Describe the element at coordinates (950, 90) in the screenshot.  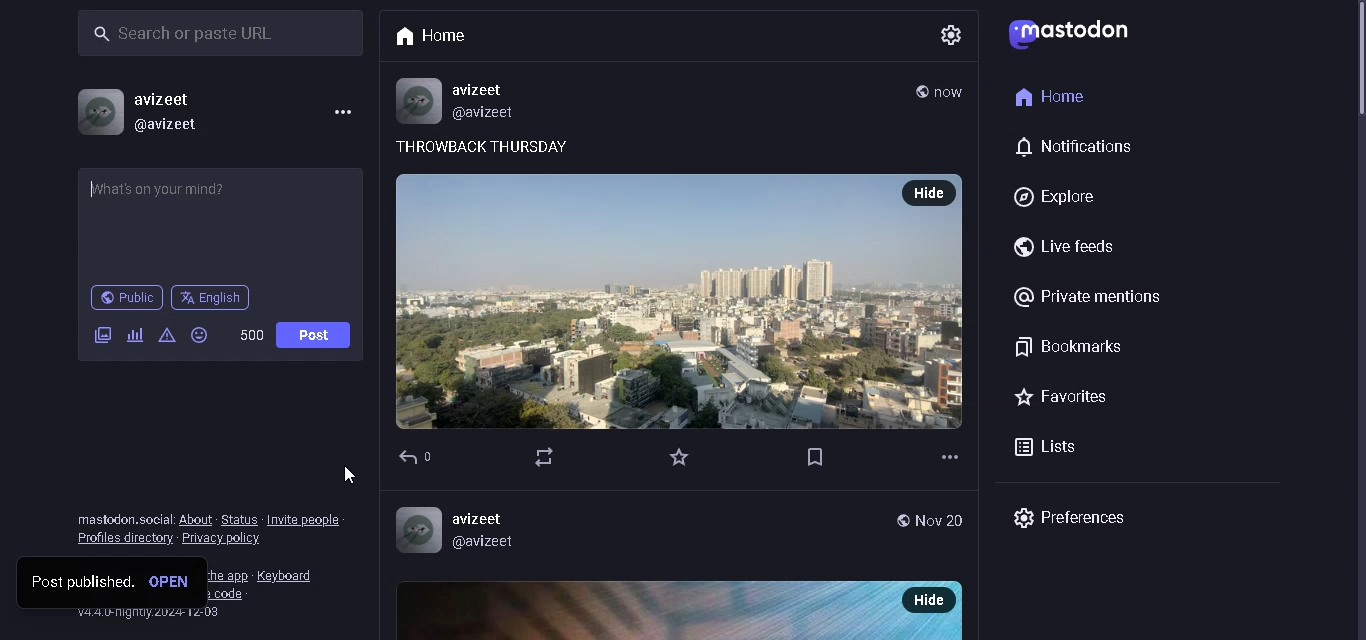
I see `time posted` at that location.